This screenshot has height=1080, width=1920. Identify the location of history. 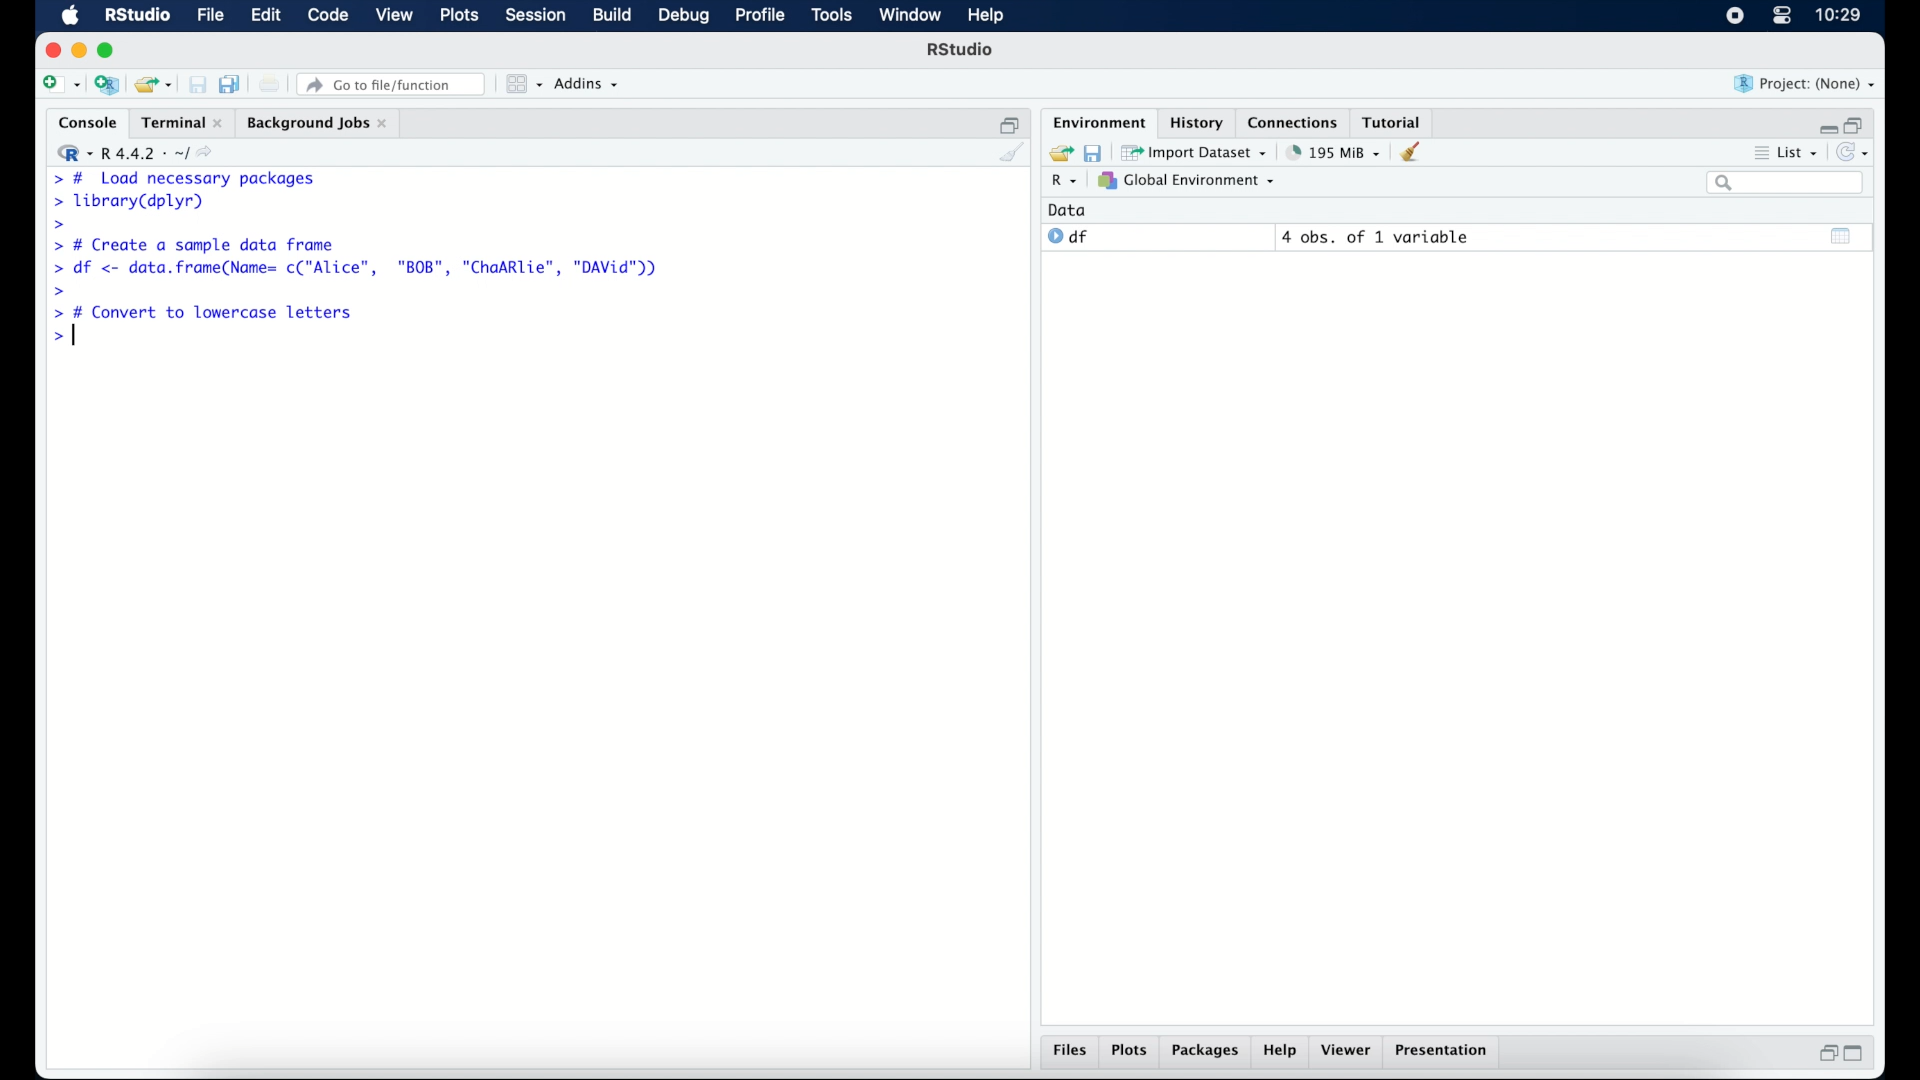
(1195, 121).